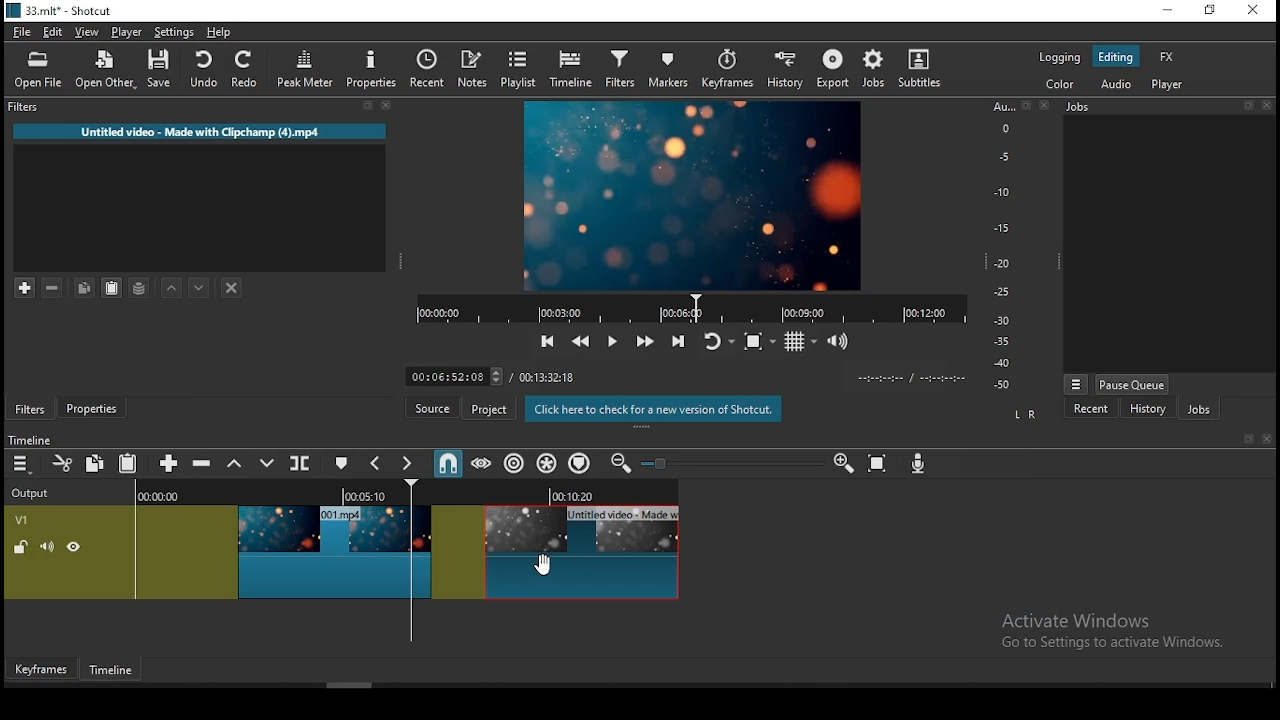  Describe the element at coordinates (115, 289) in the screenshot. I see `paste filter` at that location.